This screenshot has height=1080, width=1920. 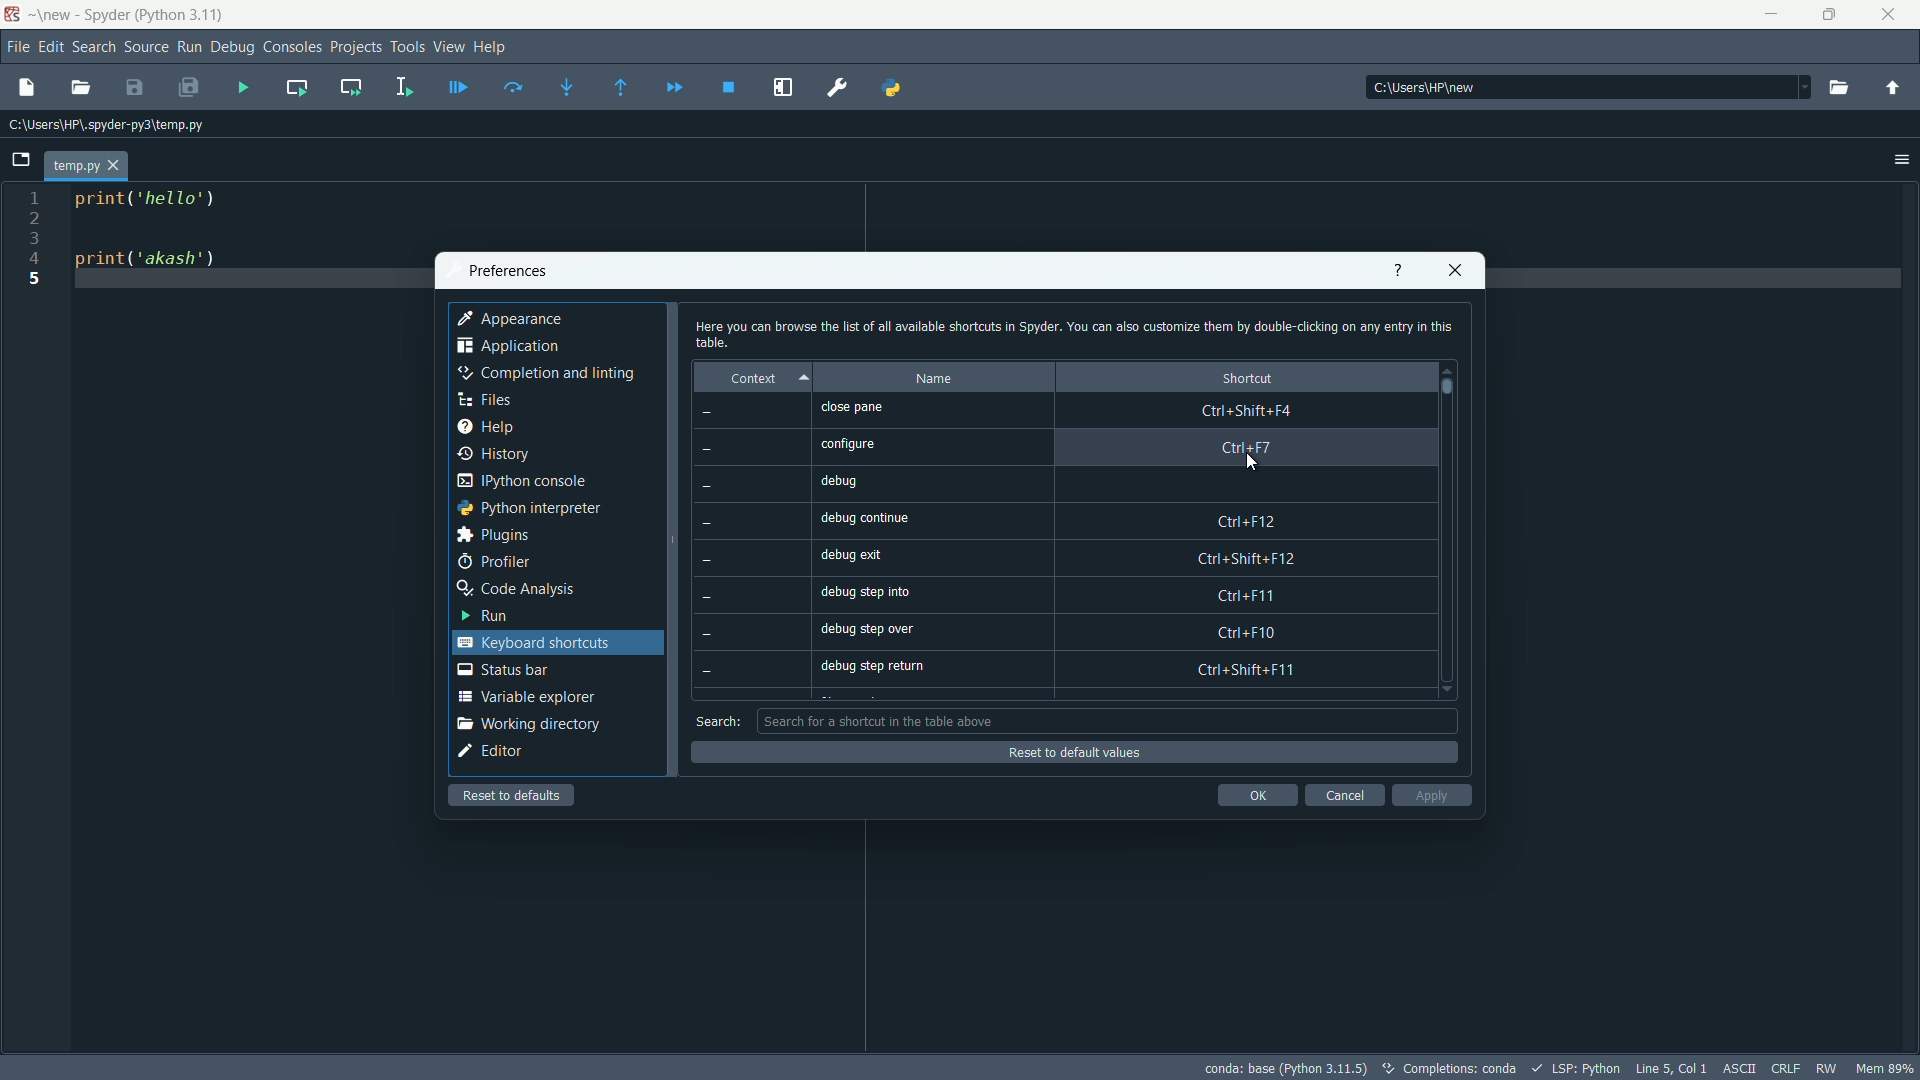 What do you see at coordinates (141, 238) in the screenshot?
I see `code editor - print('hello') print ('akash')` at bounding box center [141, 238].